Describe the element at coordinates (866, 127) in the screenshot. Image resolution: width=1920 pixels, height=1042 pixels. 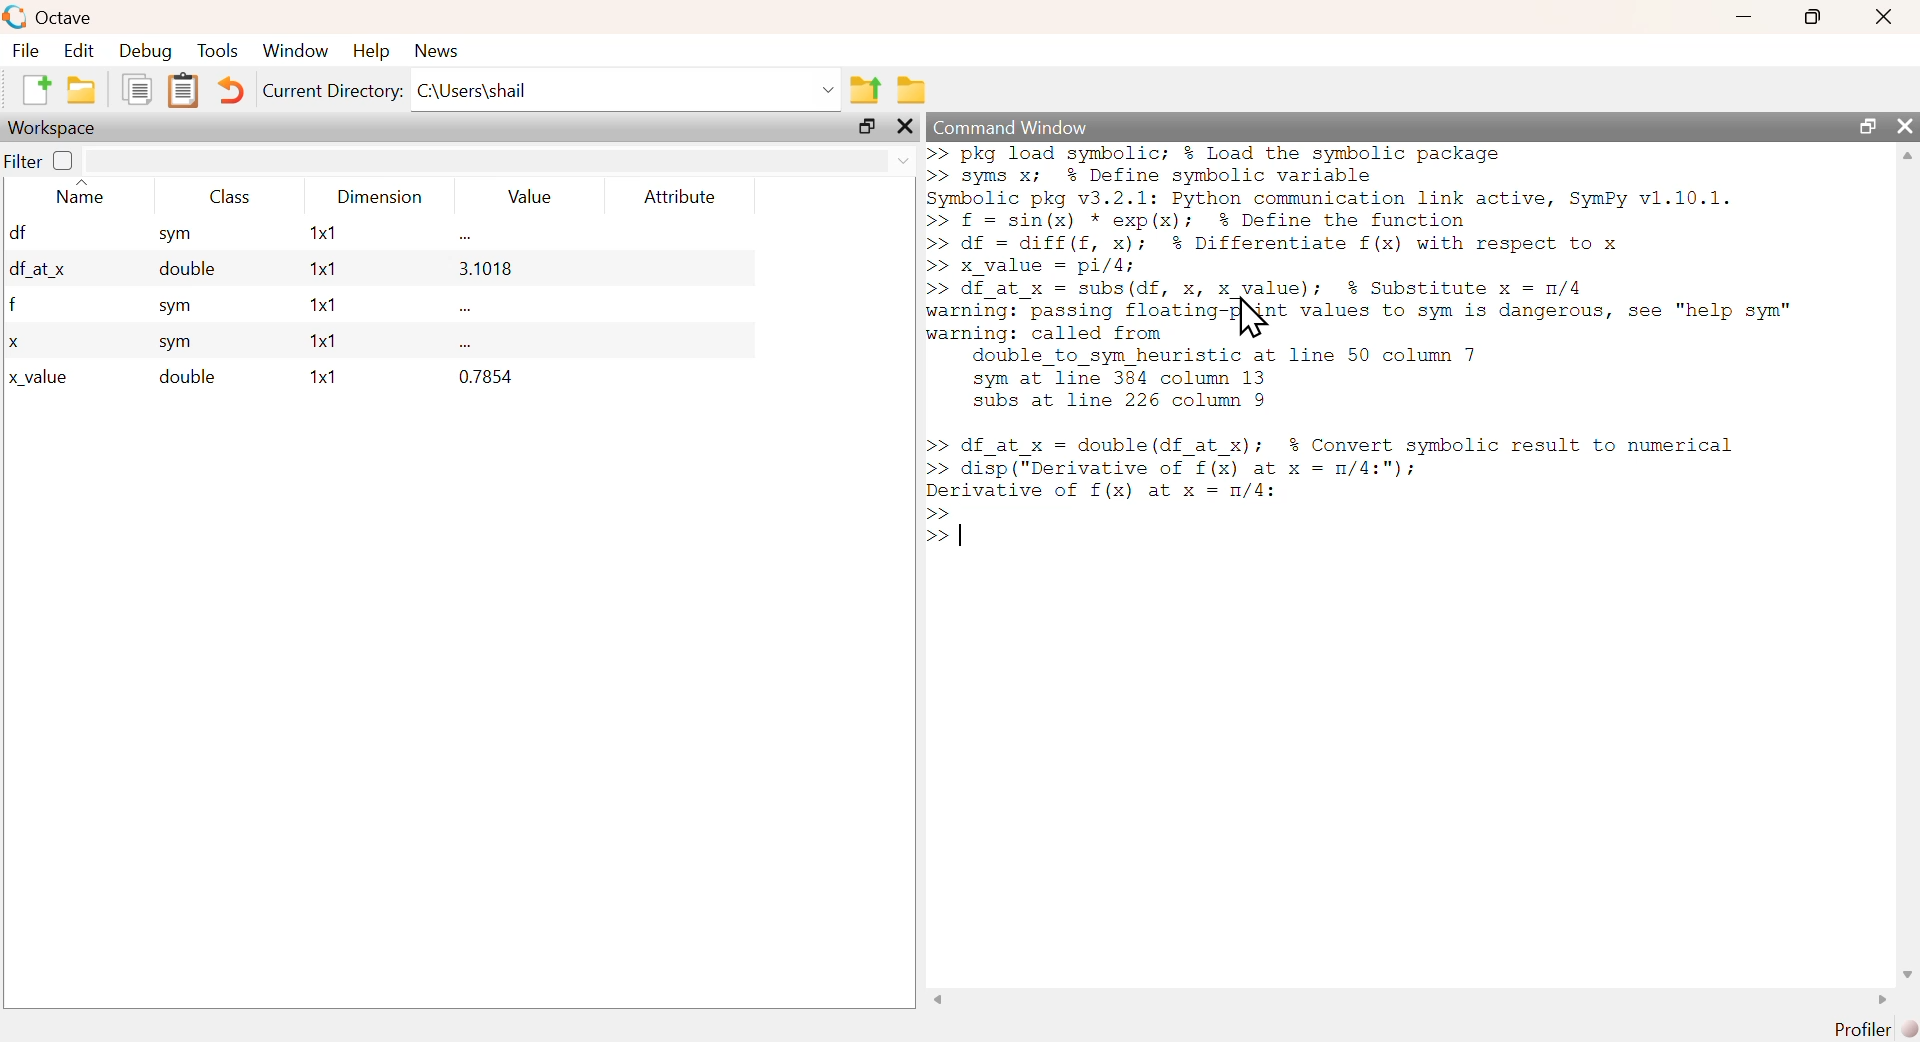
I see `maximize` at that location.